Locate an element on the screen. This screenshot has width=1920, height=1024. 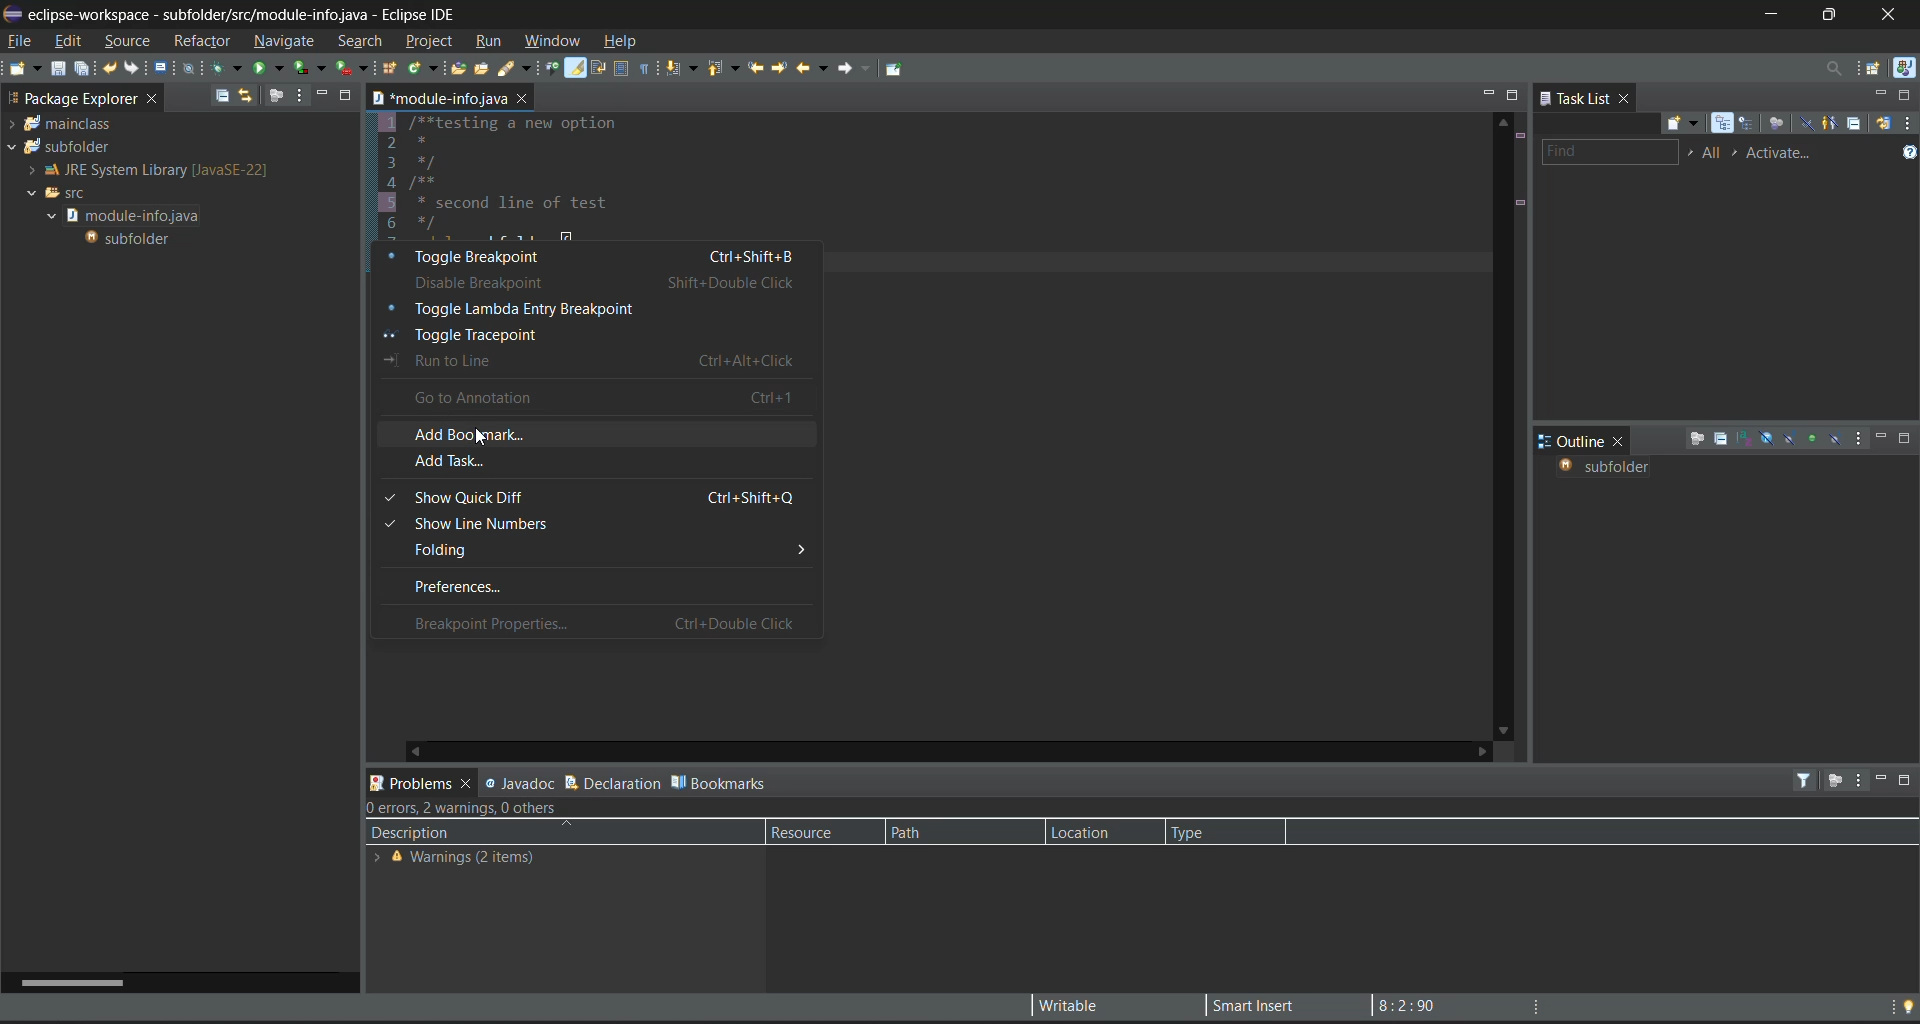
eclipse-workspace - subfolder/src/module-info.java - Eclipse IDE is located at coordinates (246, 15).